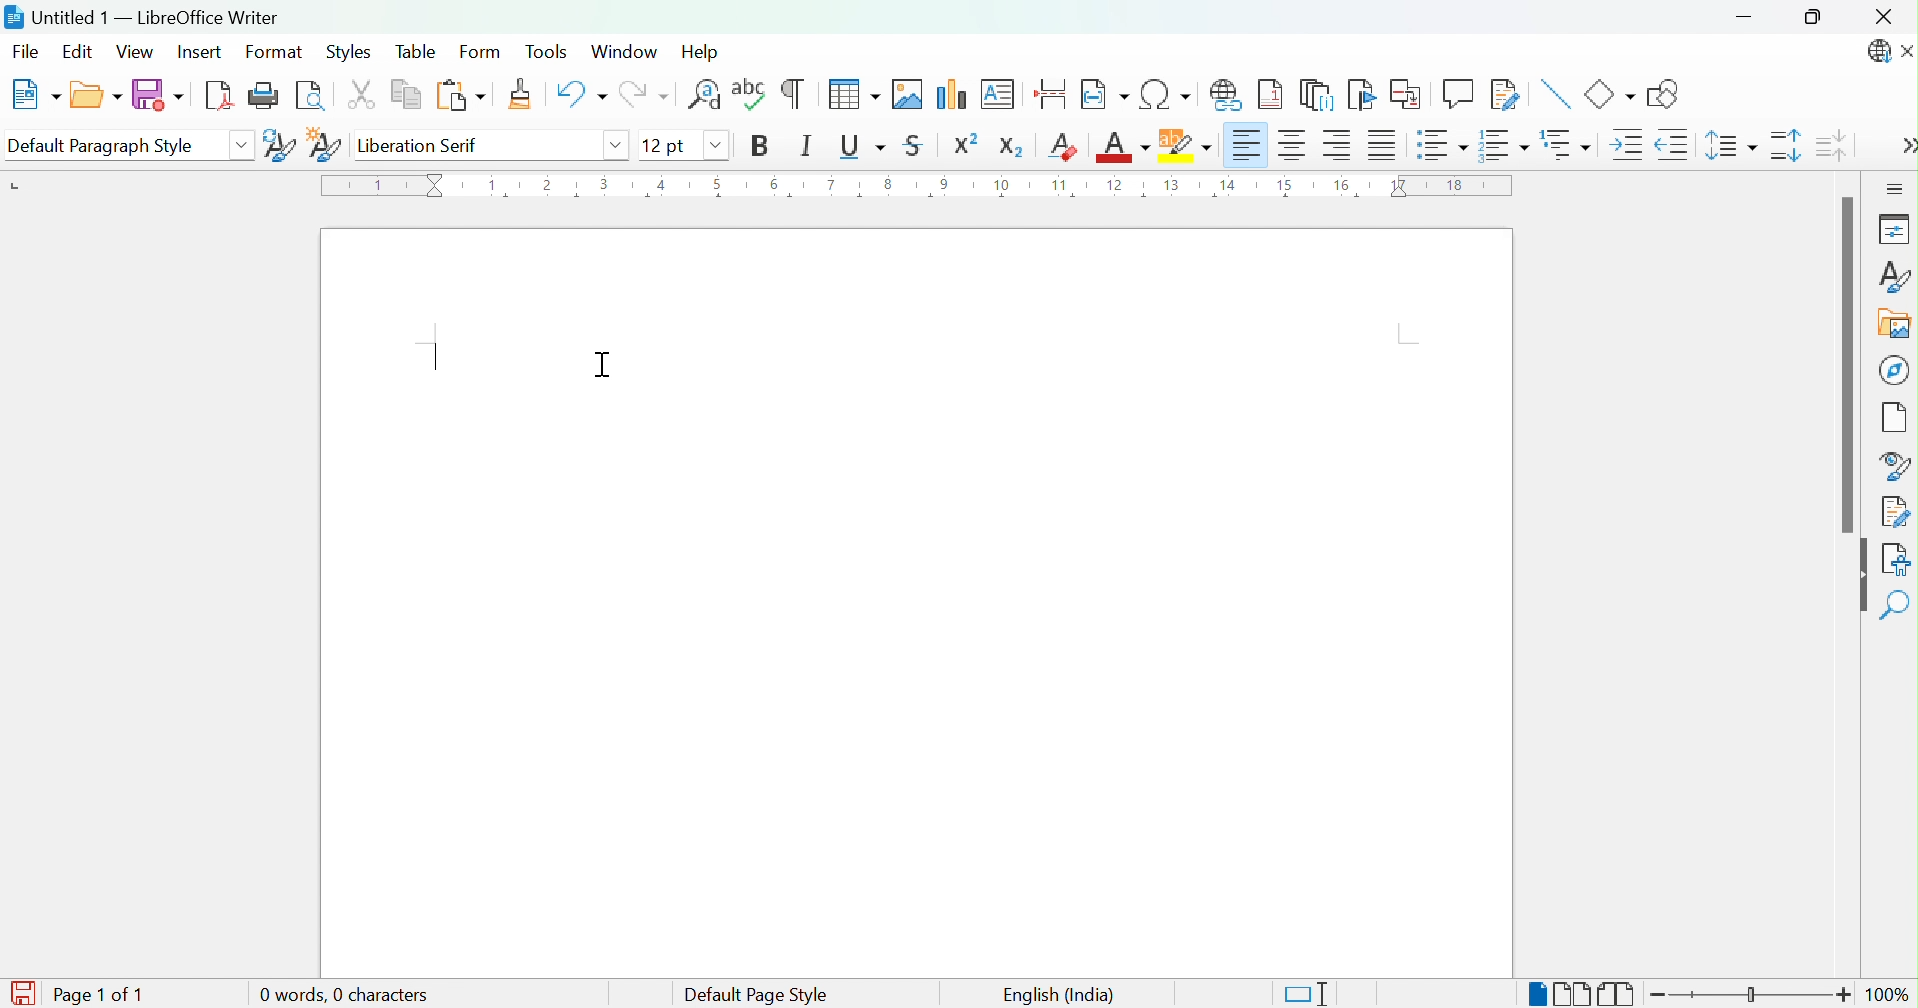 This screenshot has width=1918, height=1008. What do you see at coordinates (1506, 144) in the screenshot?
I see `Toggle ordered list` at bounding box center [1506, 144].